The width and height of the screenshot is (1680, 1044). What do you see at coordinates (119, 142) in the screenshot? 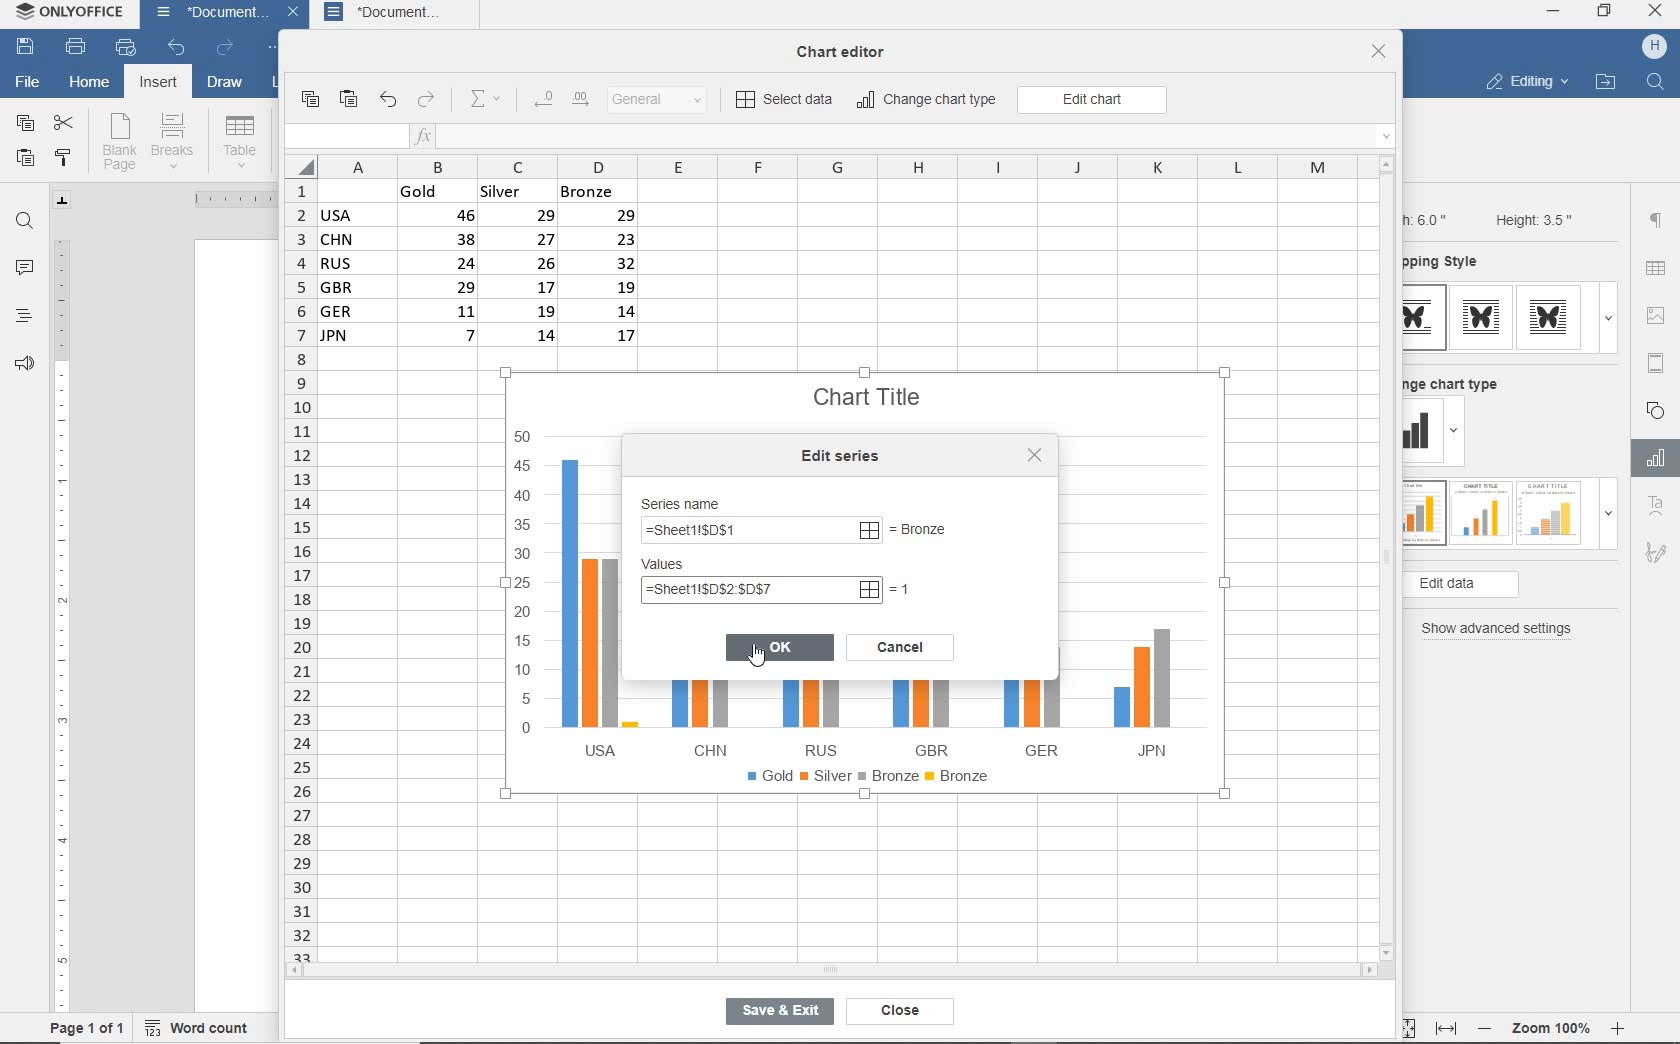
I see `blank page` at bounding box center [119, 142].